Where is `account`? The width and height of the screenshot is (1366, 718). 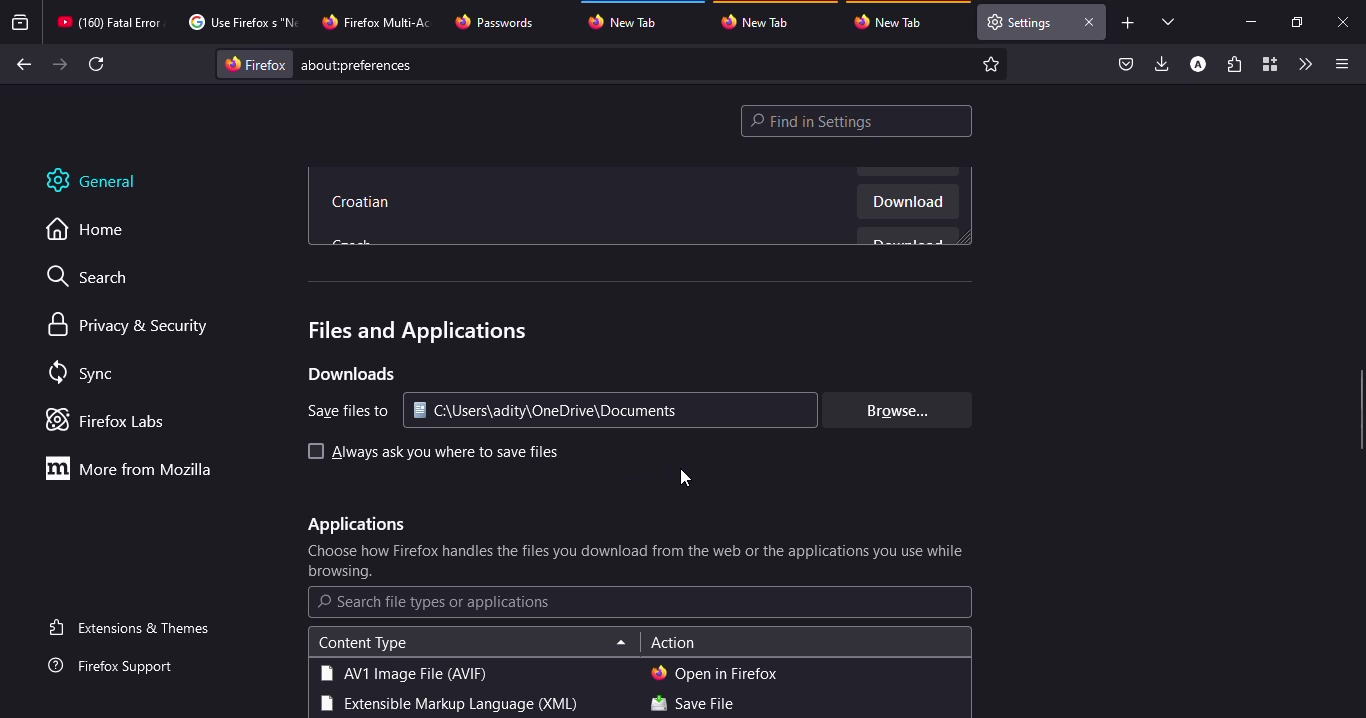
account is located at coordinates (1198, 65).